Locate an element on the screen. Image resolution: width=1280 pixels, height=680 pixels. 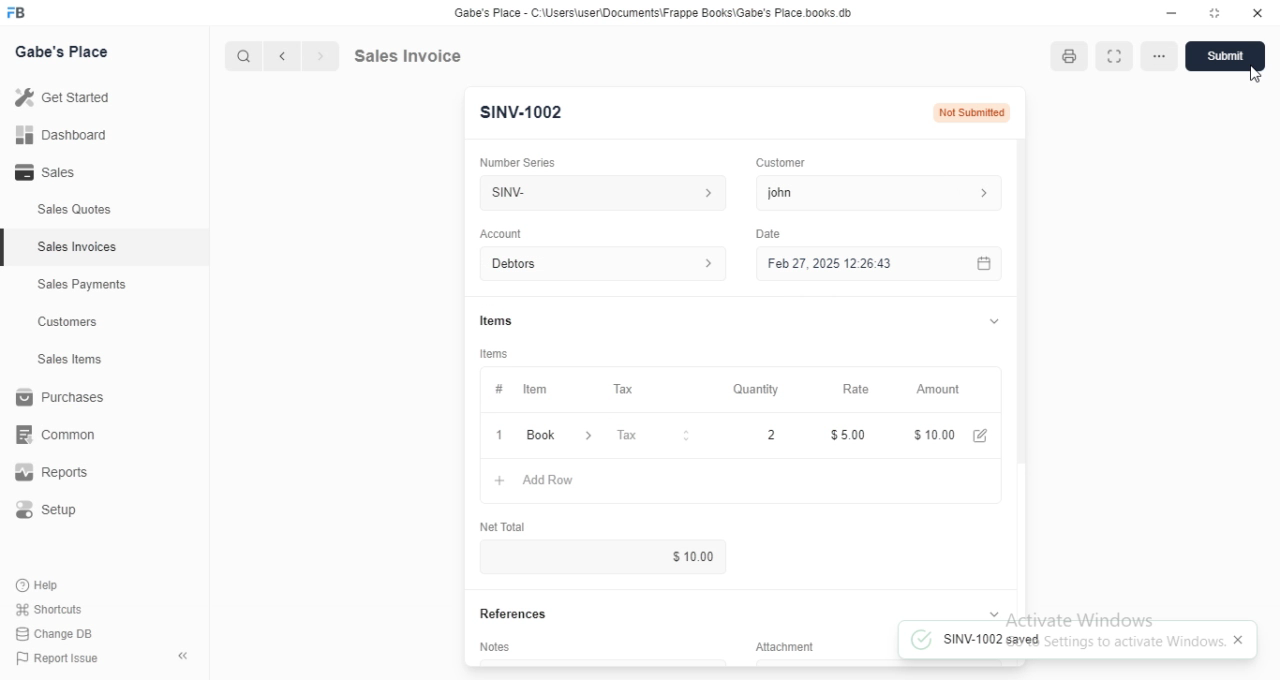
Print is located at coordinates (1070, 55).